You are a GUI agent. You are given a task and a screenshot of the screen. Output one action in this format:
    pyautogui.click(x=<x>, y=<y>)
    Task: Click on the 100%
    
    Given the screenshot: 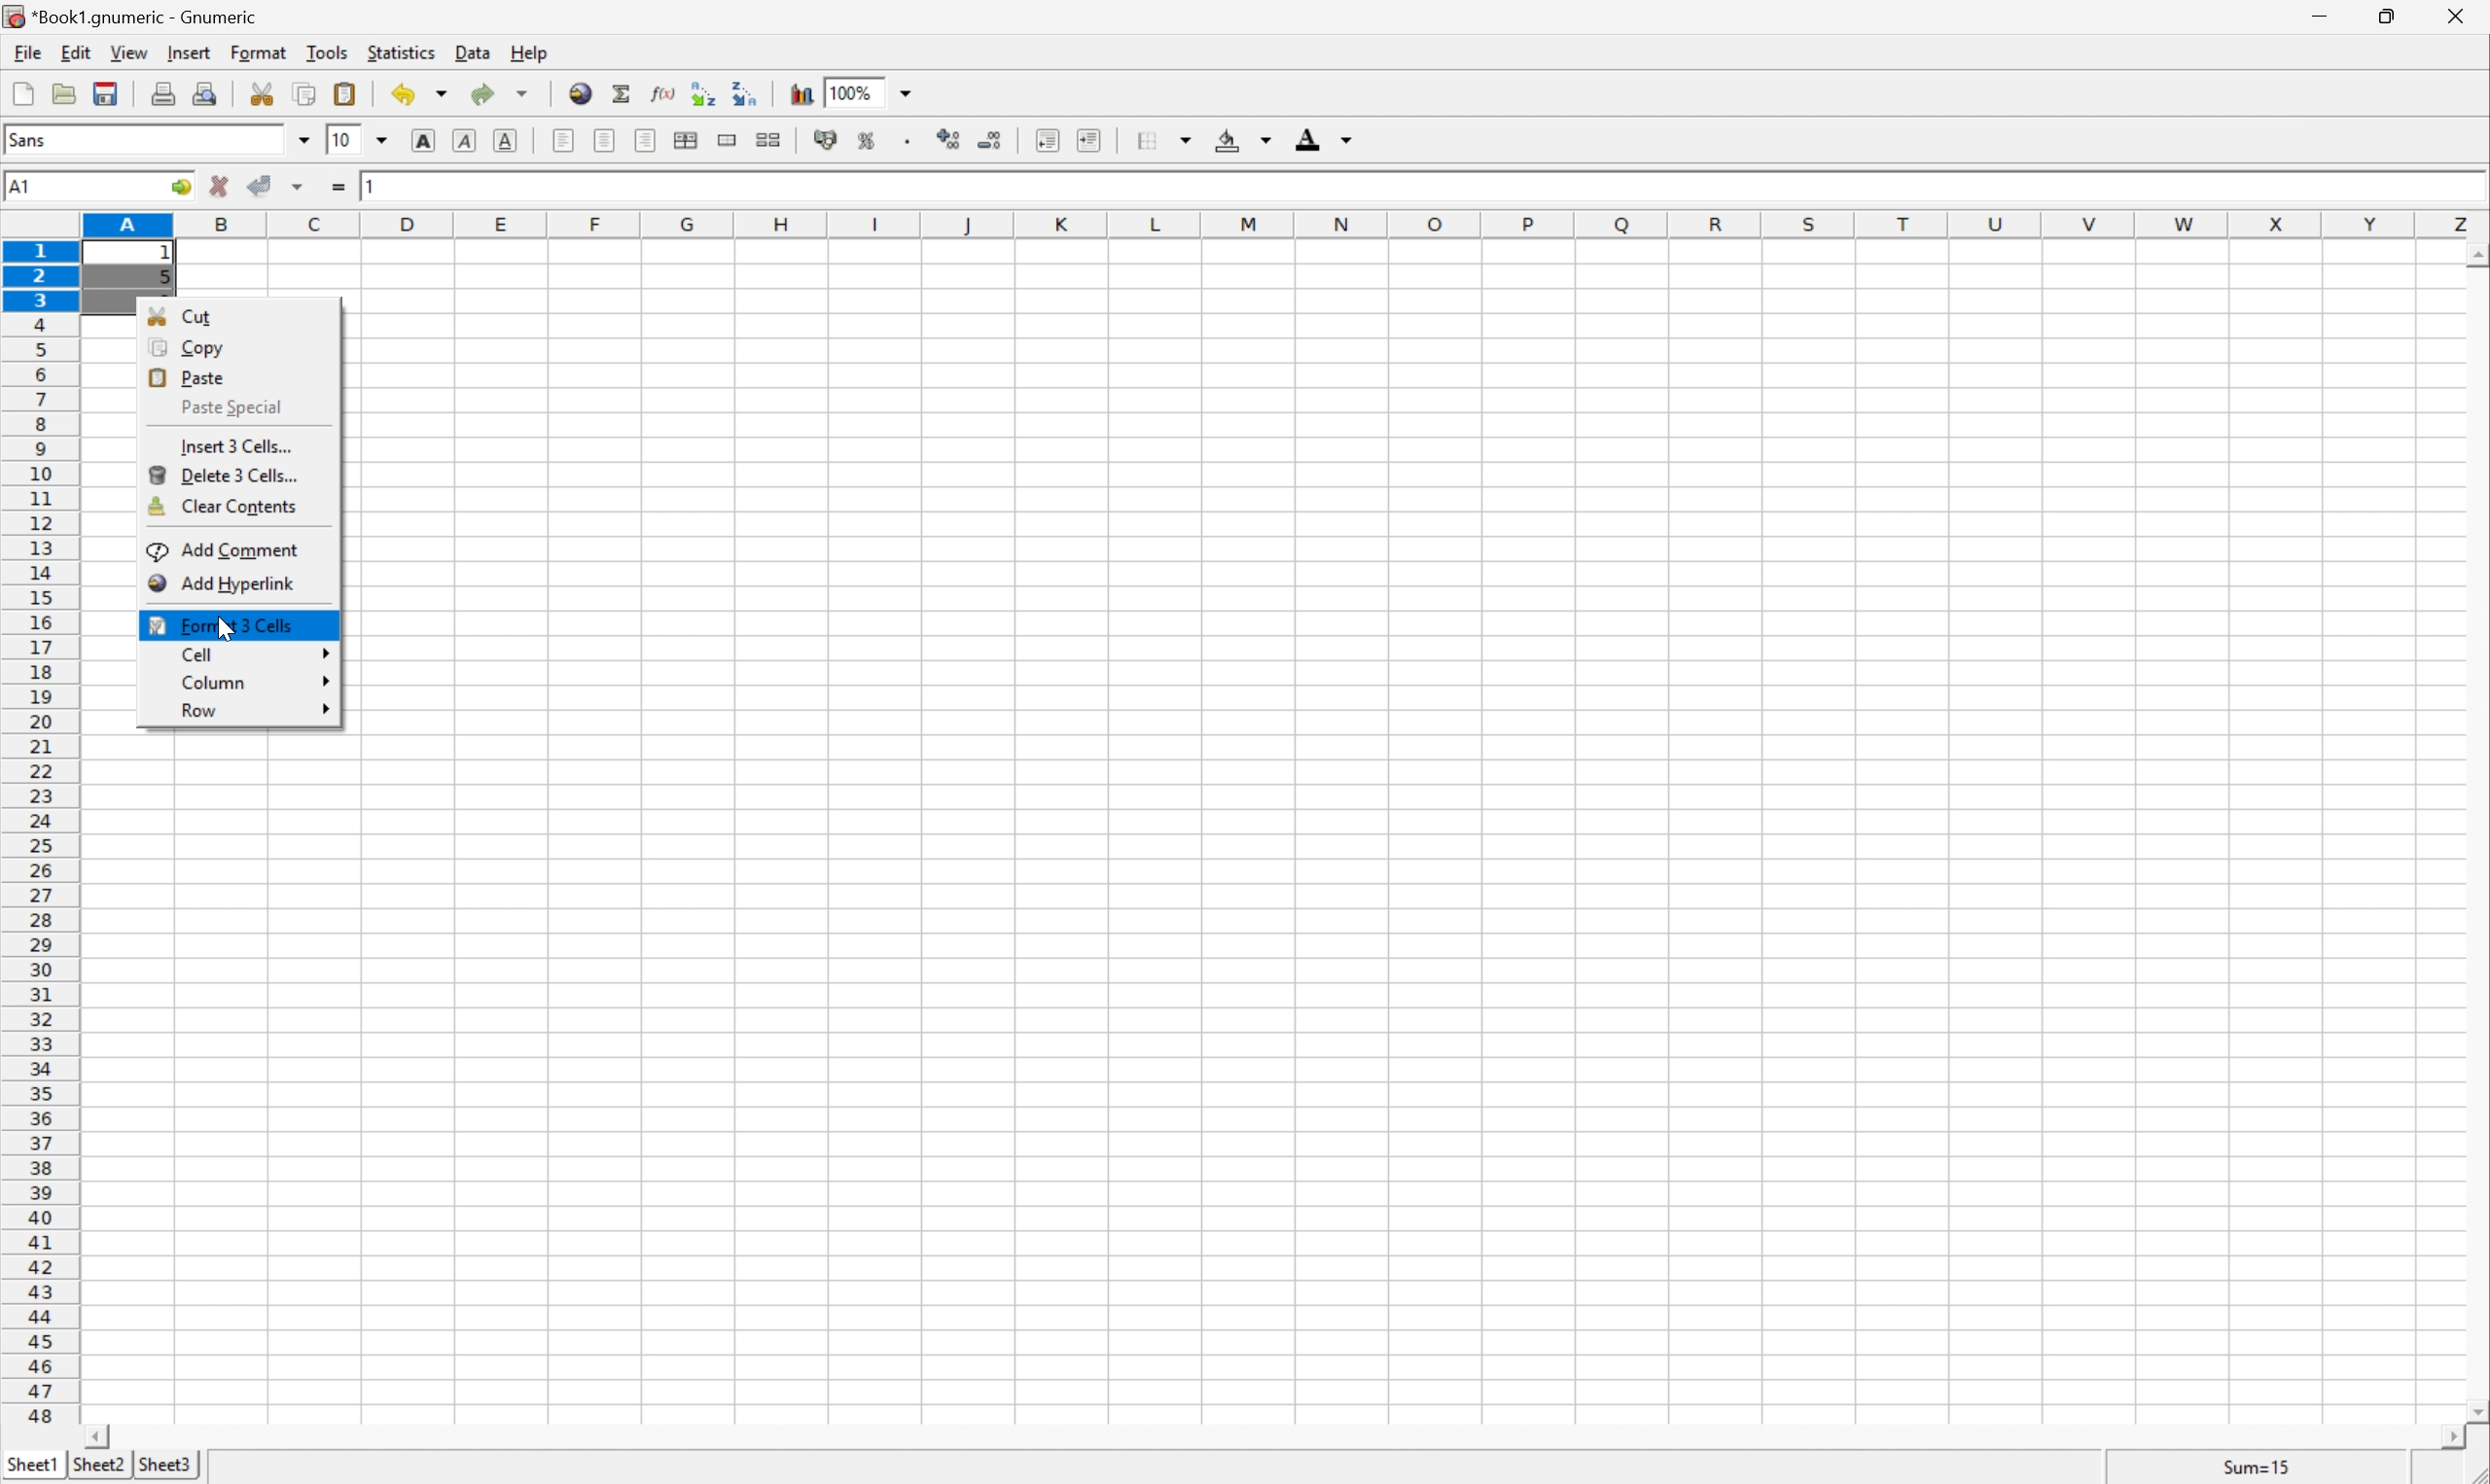 What is the action you would take?
    pyautogui.click(x=850, y=91)
    